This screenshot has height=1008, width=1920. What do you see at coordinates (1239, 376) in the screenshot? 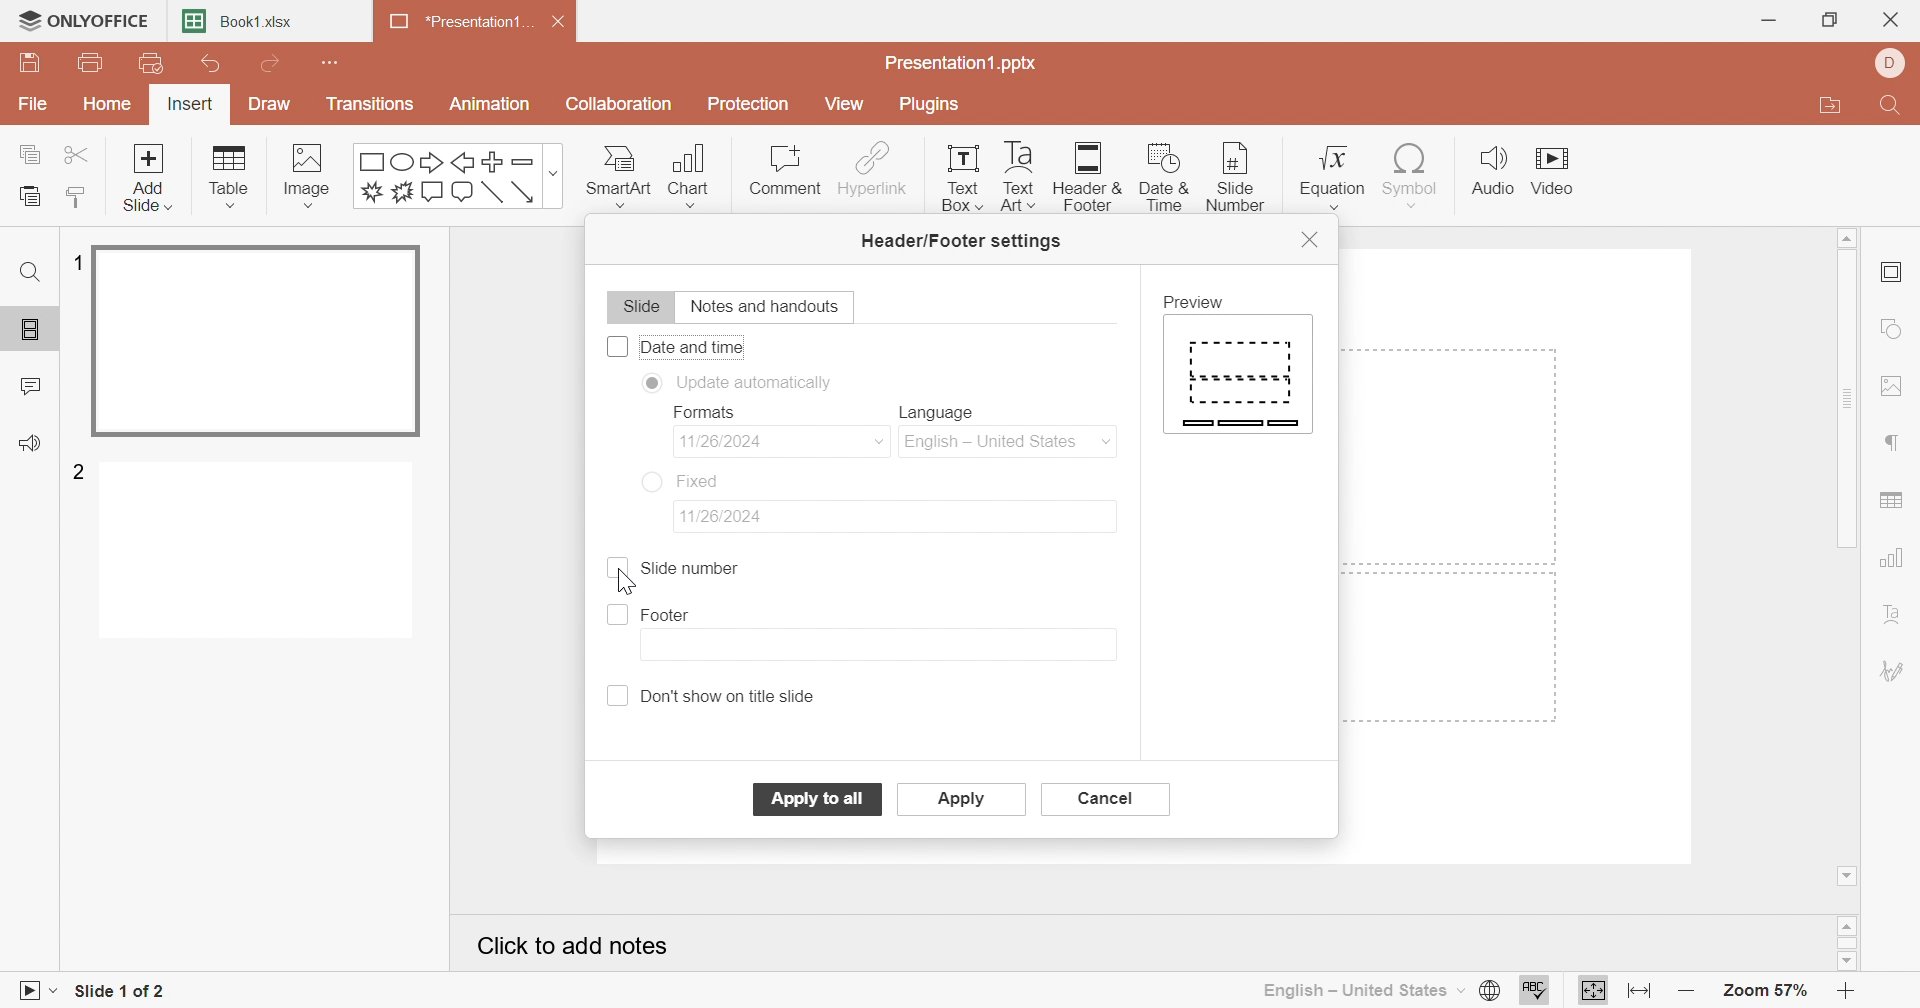
I see `Preview` at bounding box center [1239, 376].